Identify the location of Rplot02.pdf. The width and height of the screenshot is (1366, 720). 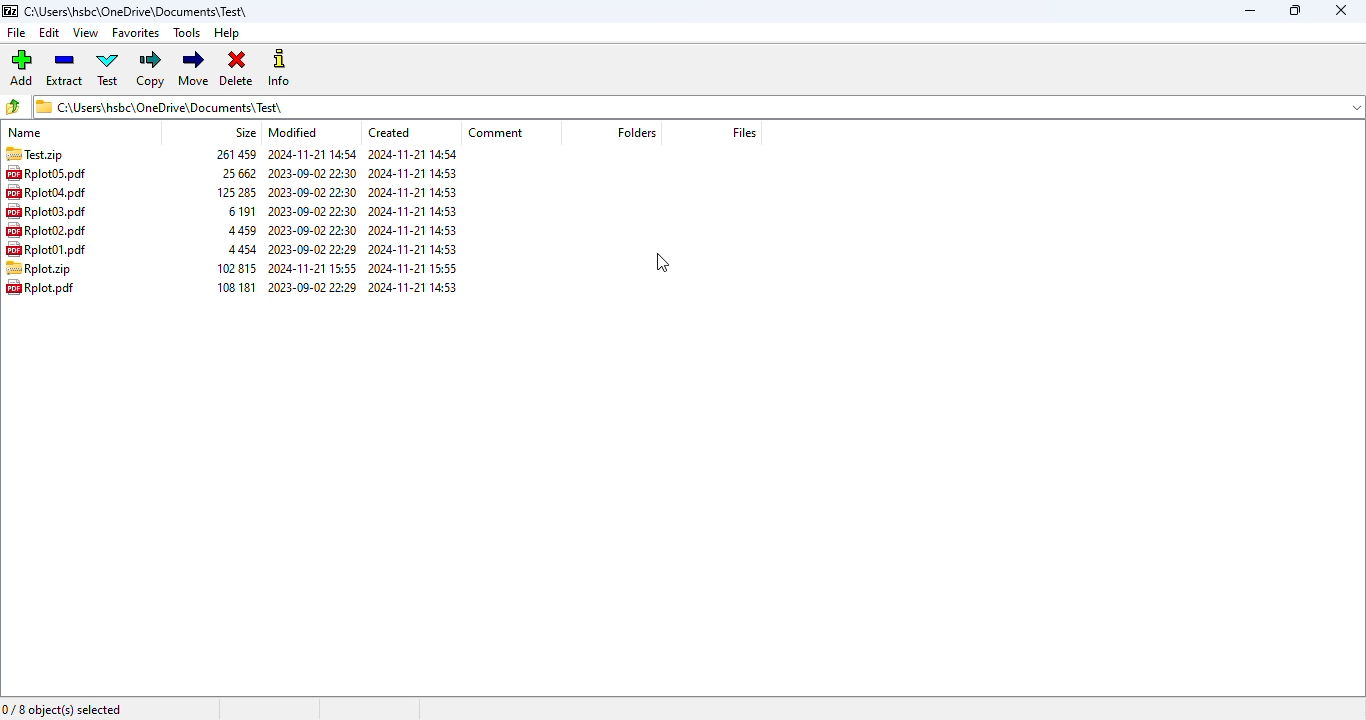
(47, 230).